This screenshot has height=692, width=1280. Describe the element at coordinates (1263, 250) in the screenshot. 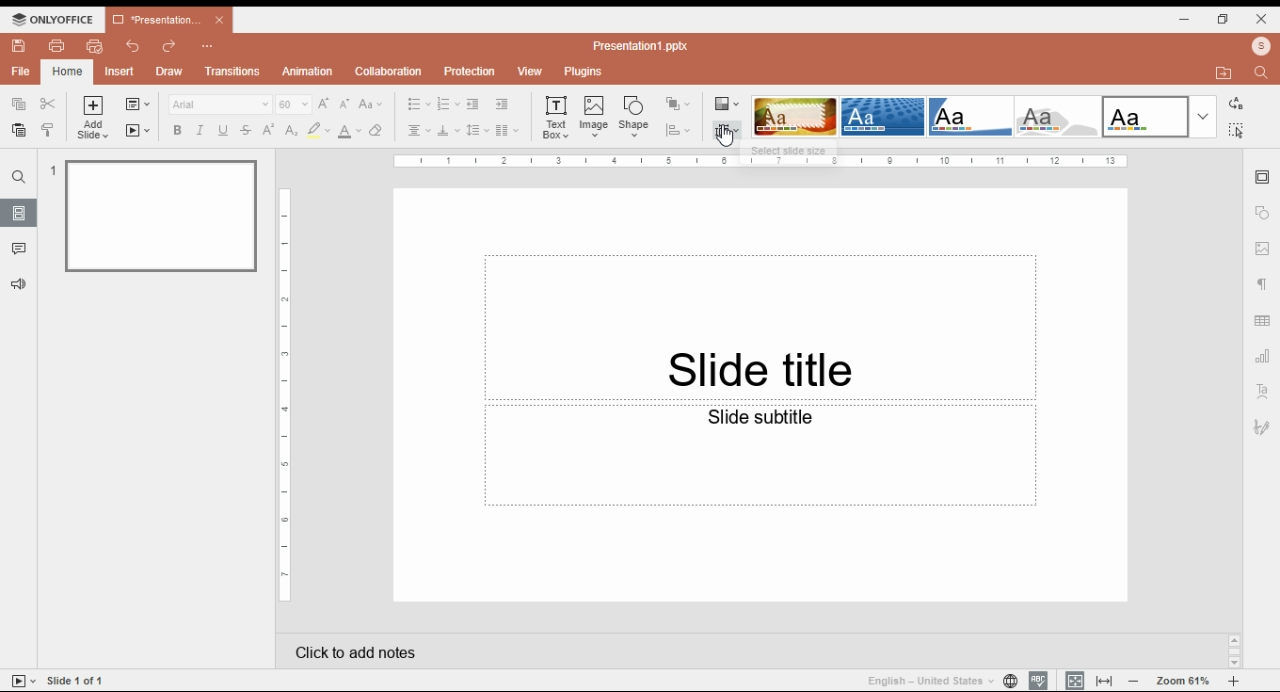

I see `image settings` at that location.